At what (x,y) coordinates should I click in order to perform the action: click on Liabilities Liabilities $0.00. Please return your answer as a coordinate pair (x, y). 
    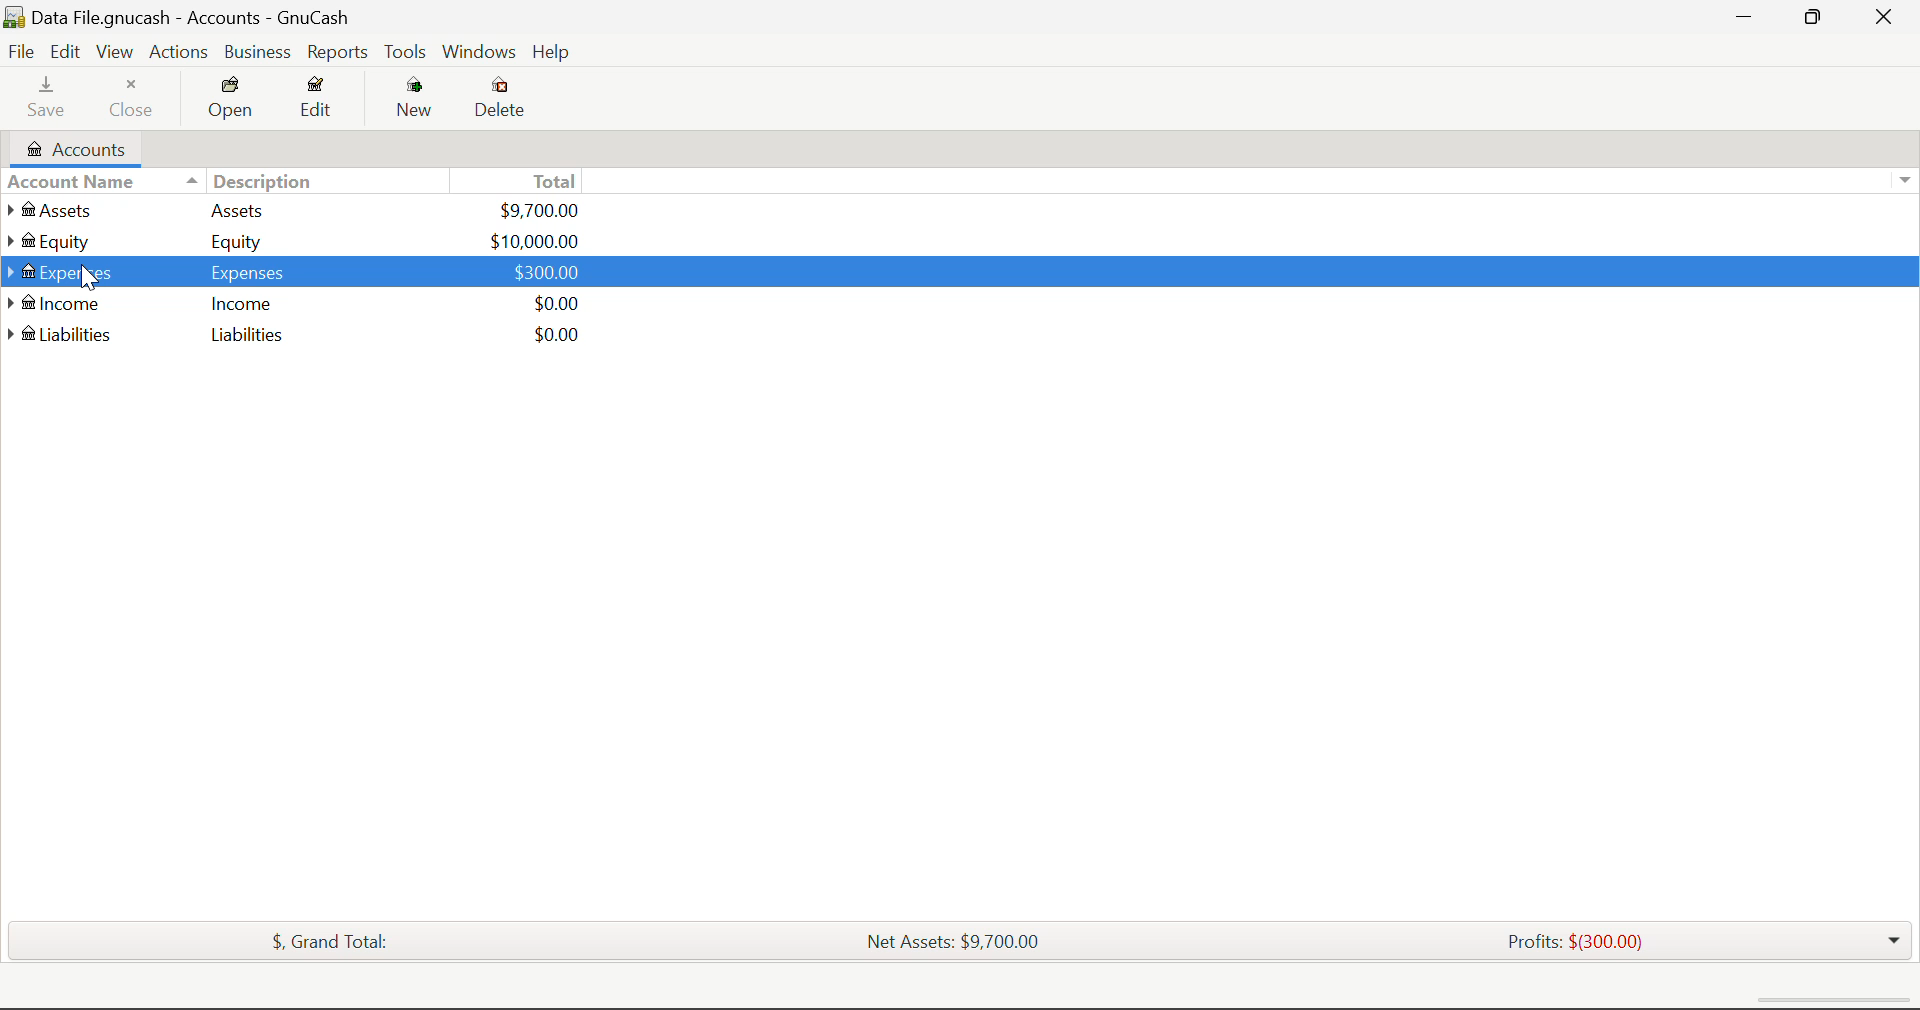
    Looking at the image, I should click on (294, 335).